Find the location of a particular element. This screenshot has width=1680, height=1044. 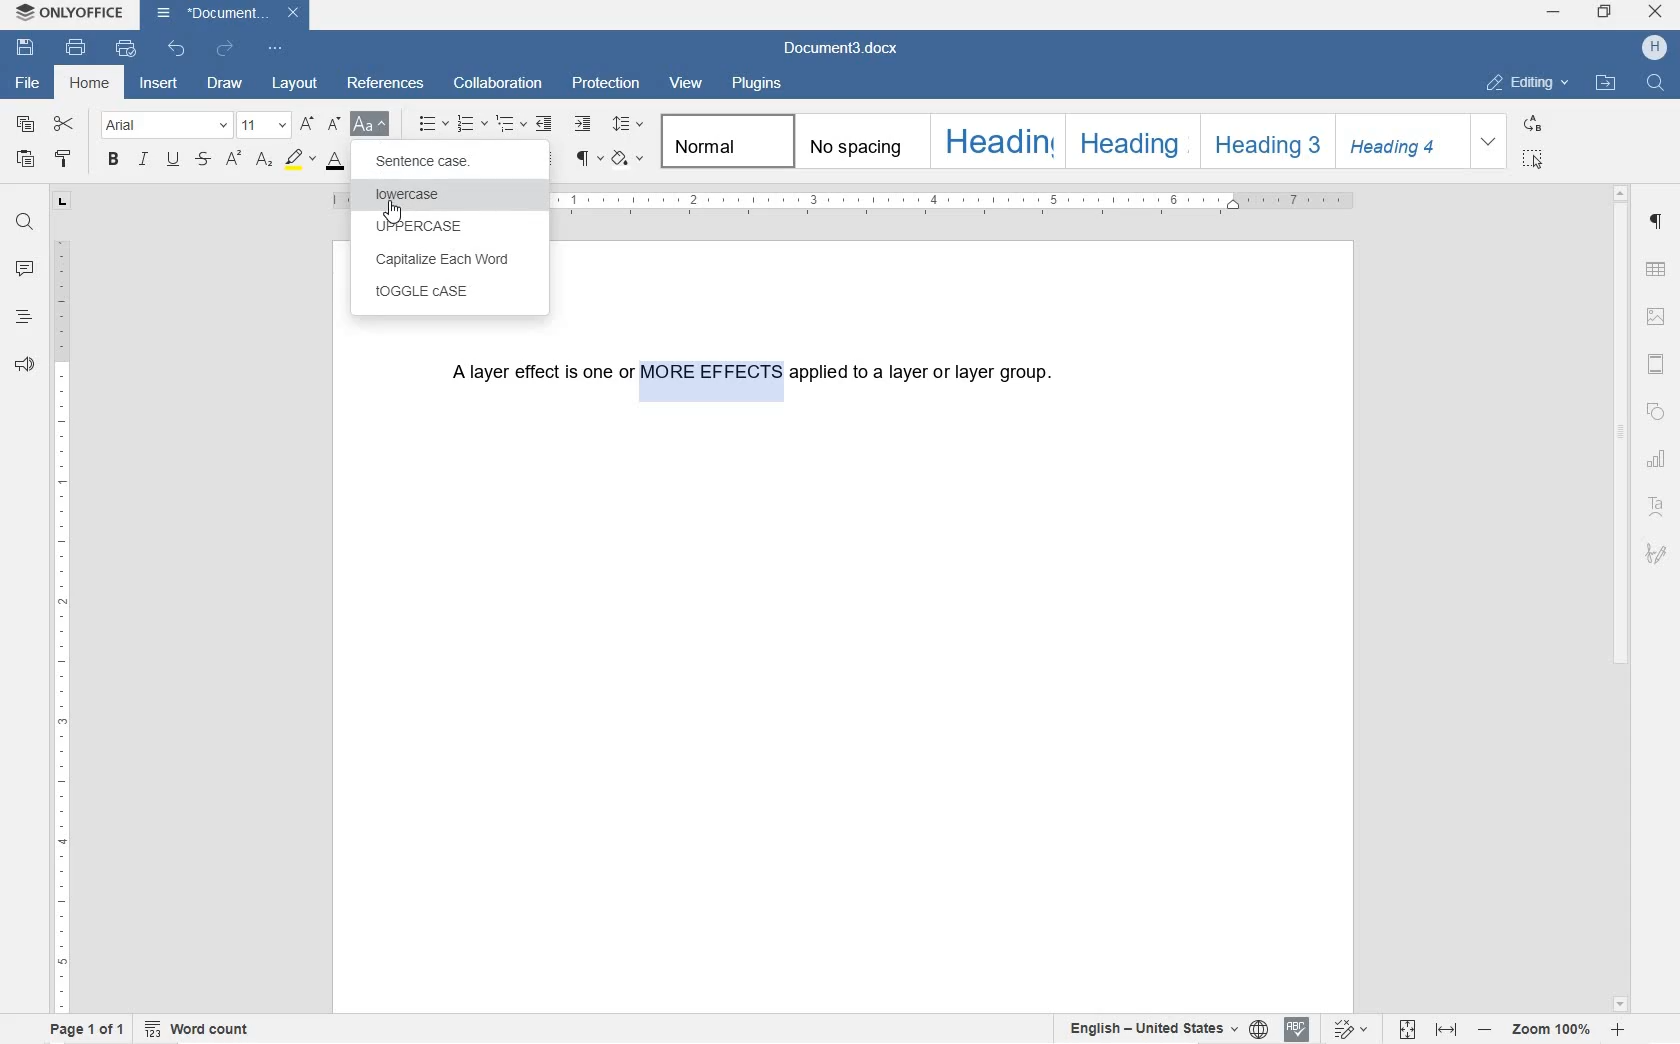

document3.docx is located at coordinates (225, 13).